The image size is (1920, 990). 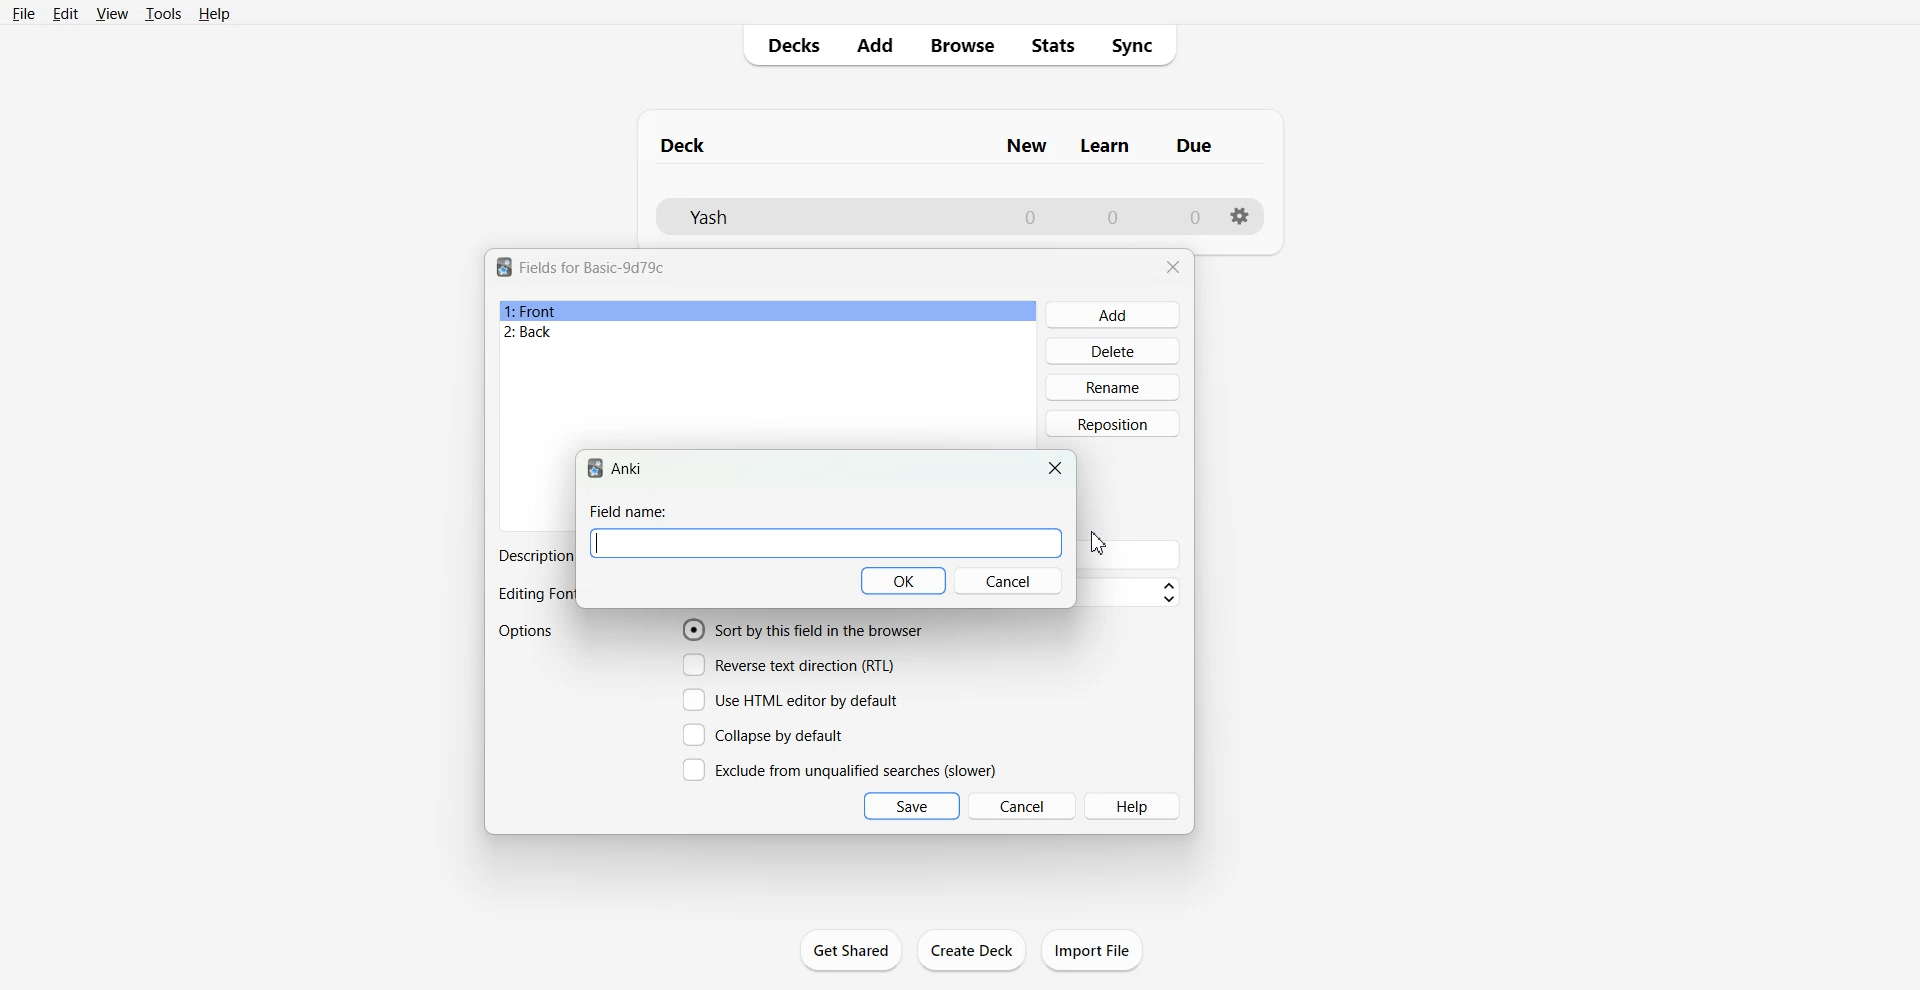 What do you see at coordinates (790, 700) in the screenshot?
I see `Use HTML editor by default` at bounding box center [790, 700].